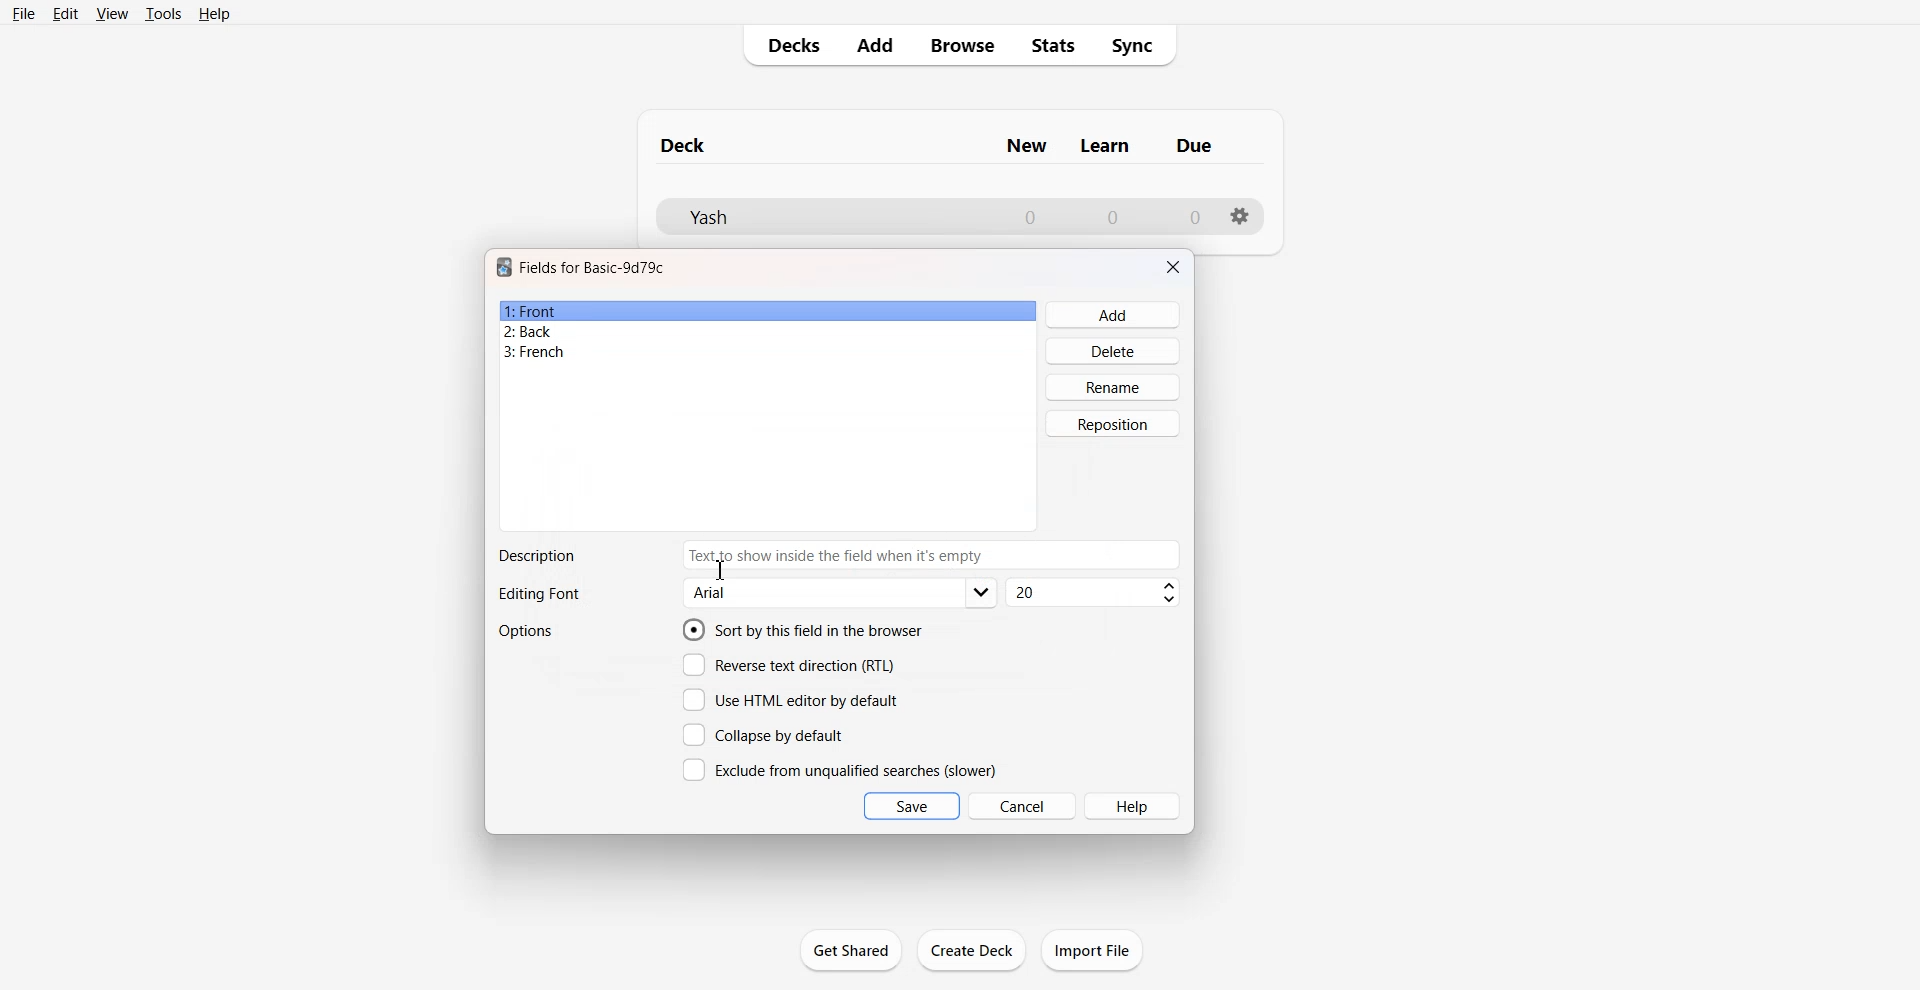 Image resolution: width=1920 pixels, height=990 pixels. What do you see at coordinates (873, 45) in the screenshot?
I see `Add` at bounding box center [873, 45].